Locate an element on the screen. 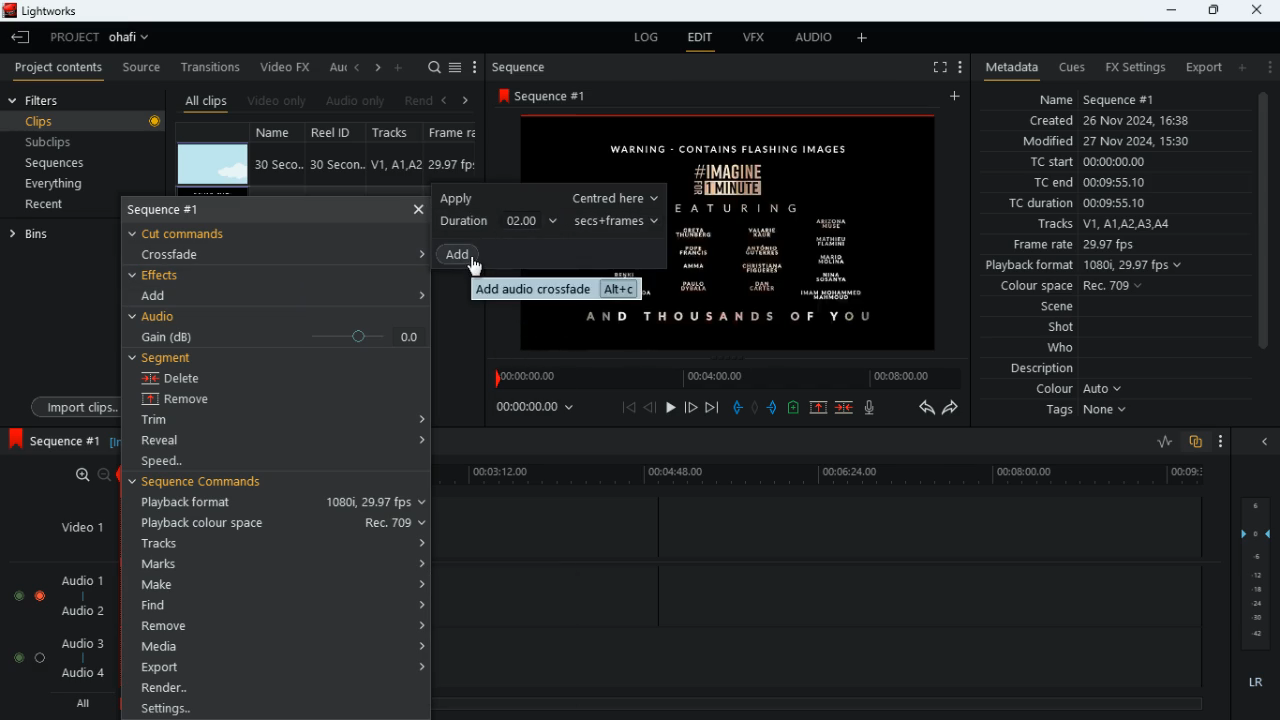  more is located at coordinates (865, 37).